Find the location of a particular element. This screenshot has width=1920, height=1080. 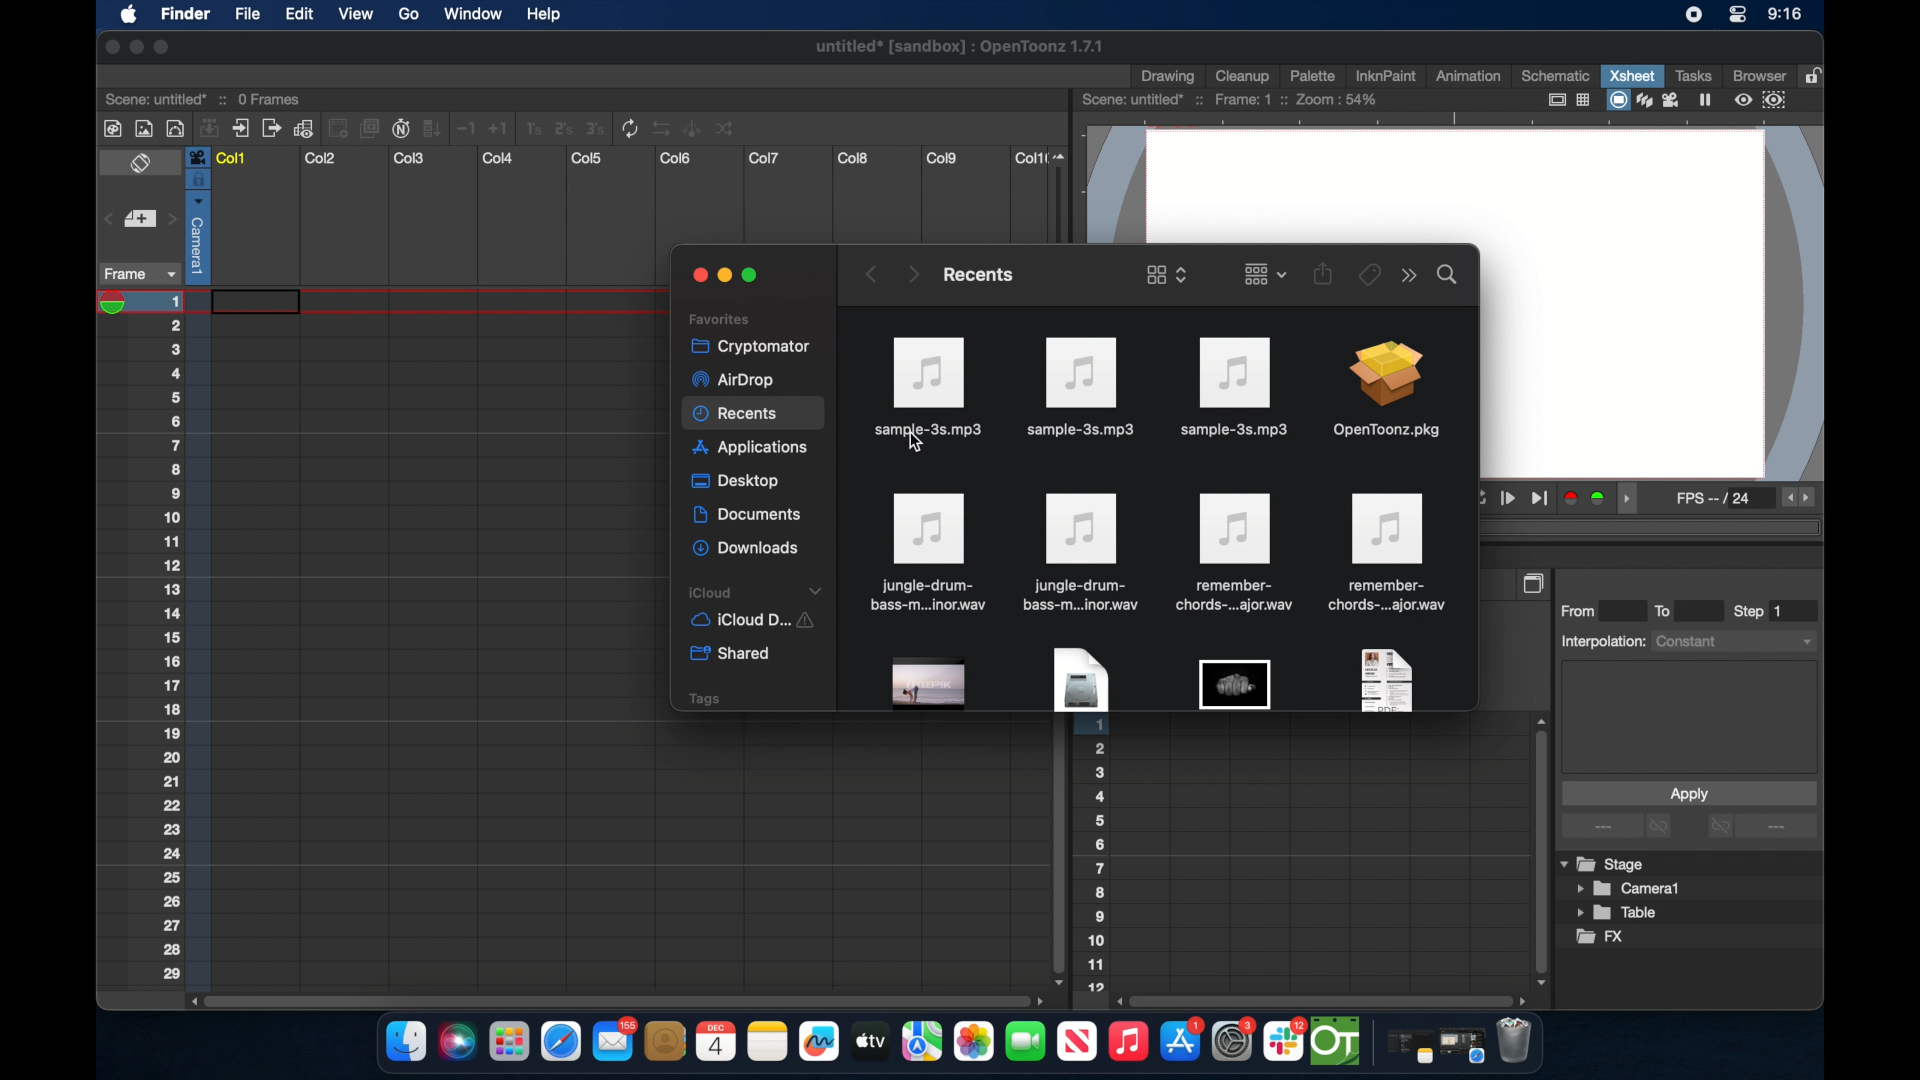

go is located at coordinates (408, 14).